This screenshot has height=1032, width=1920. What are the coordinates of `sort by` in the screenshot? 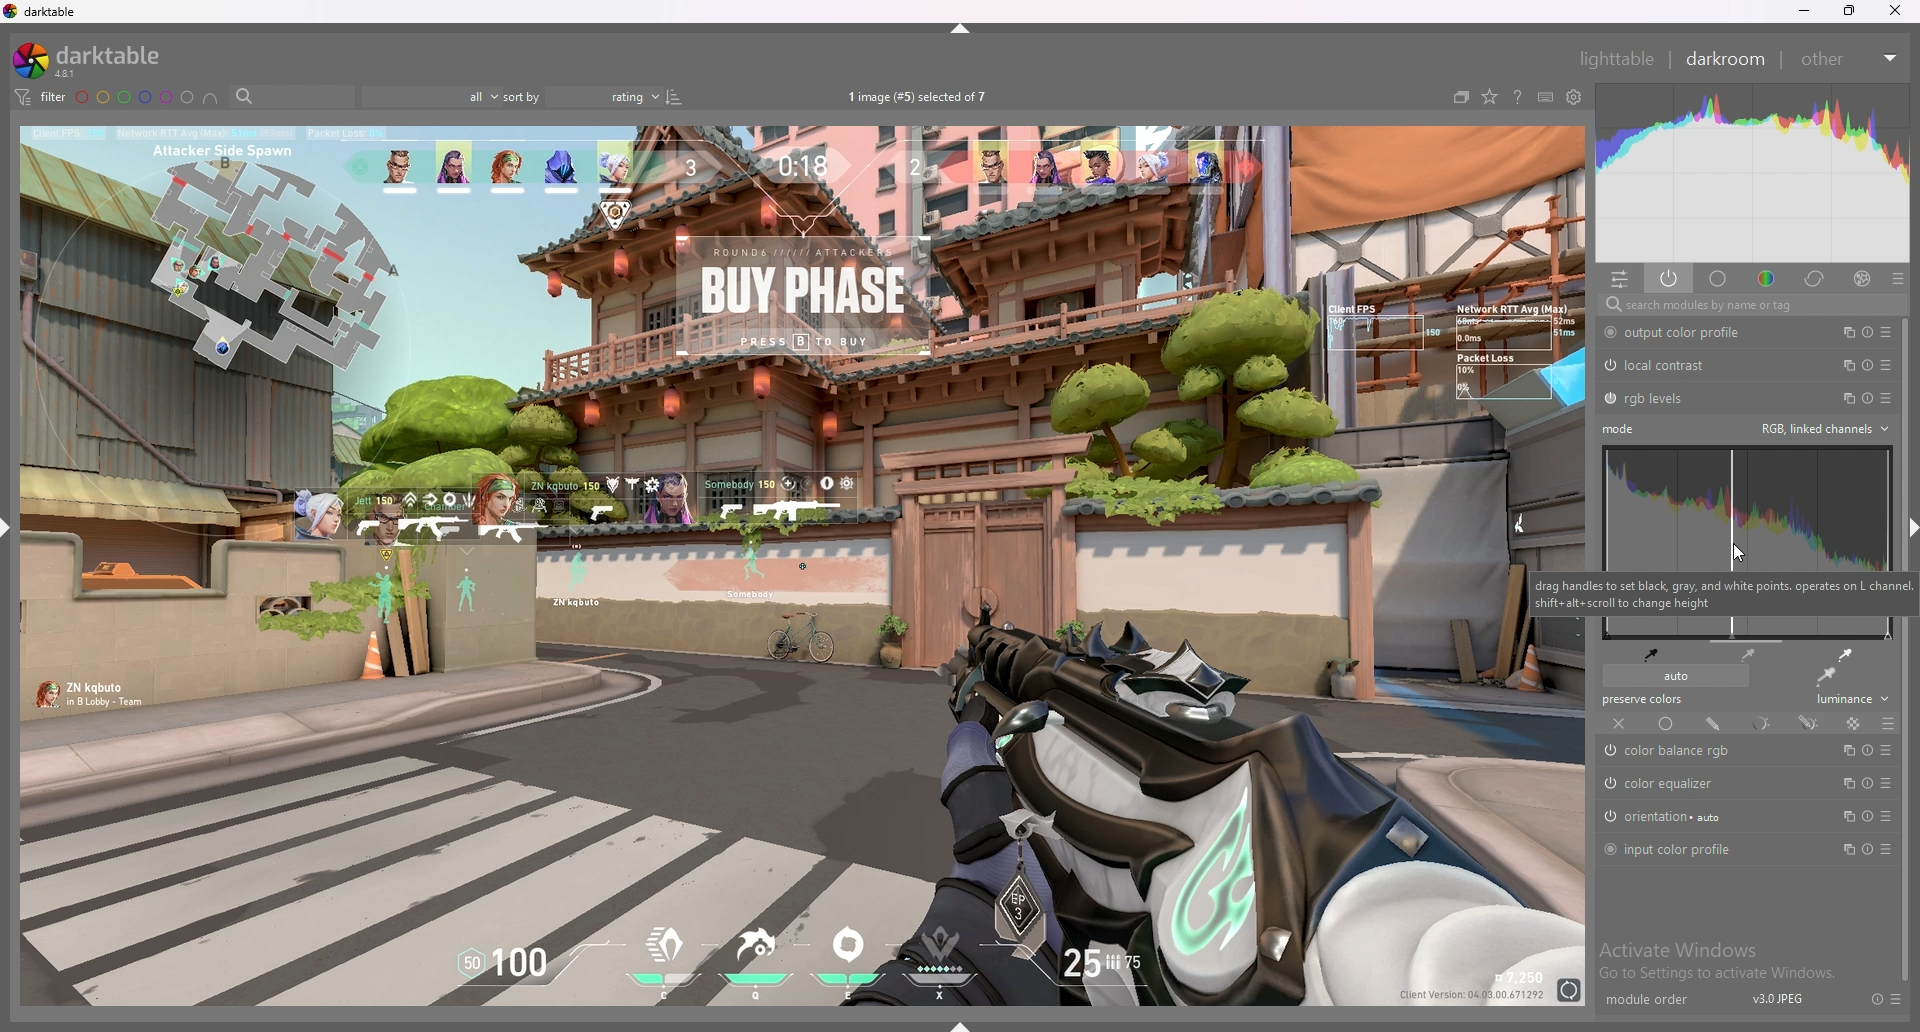 It's located at (581, 96).